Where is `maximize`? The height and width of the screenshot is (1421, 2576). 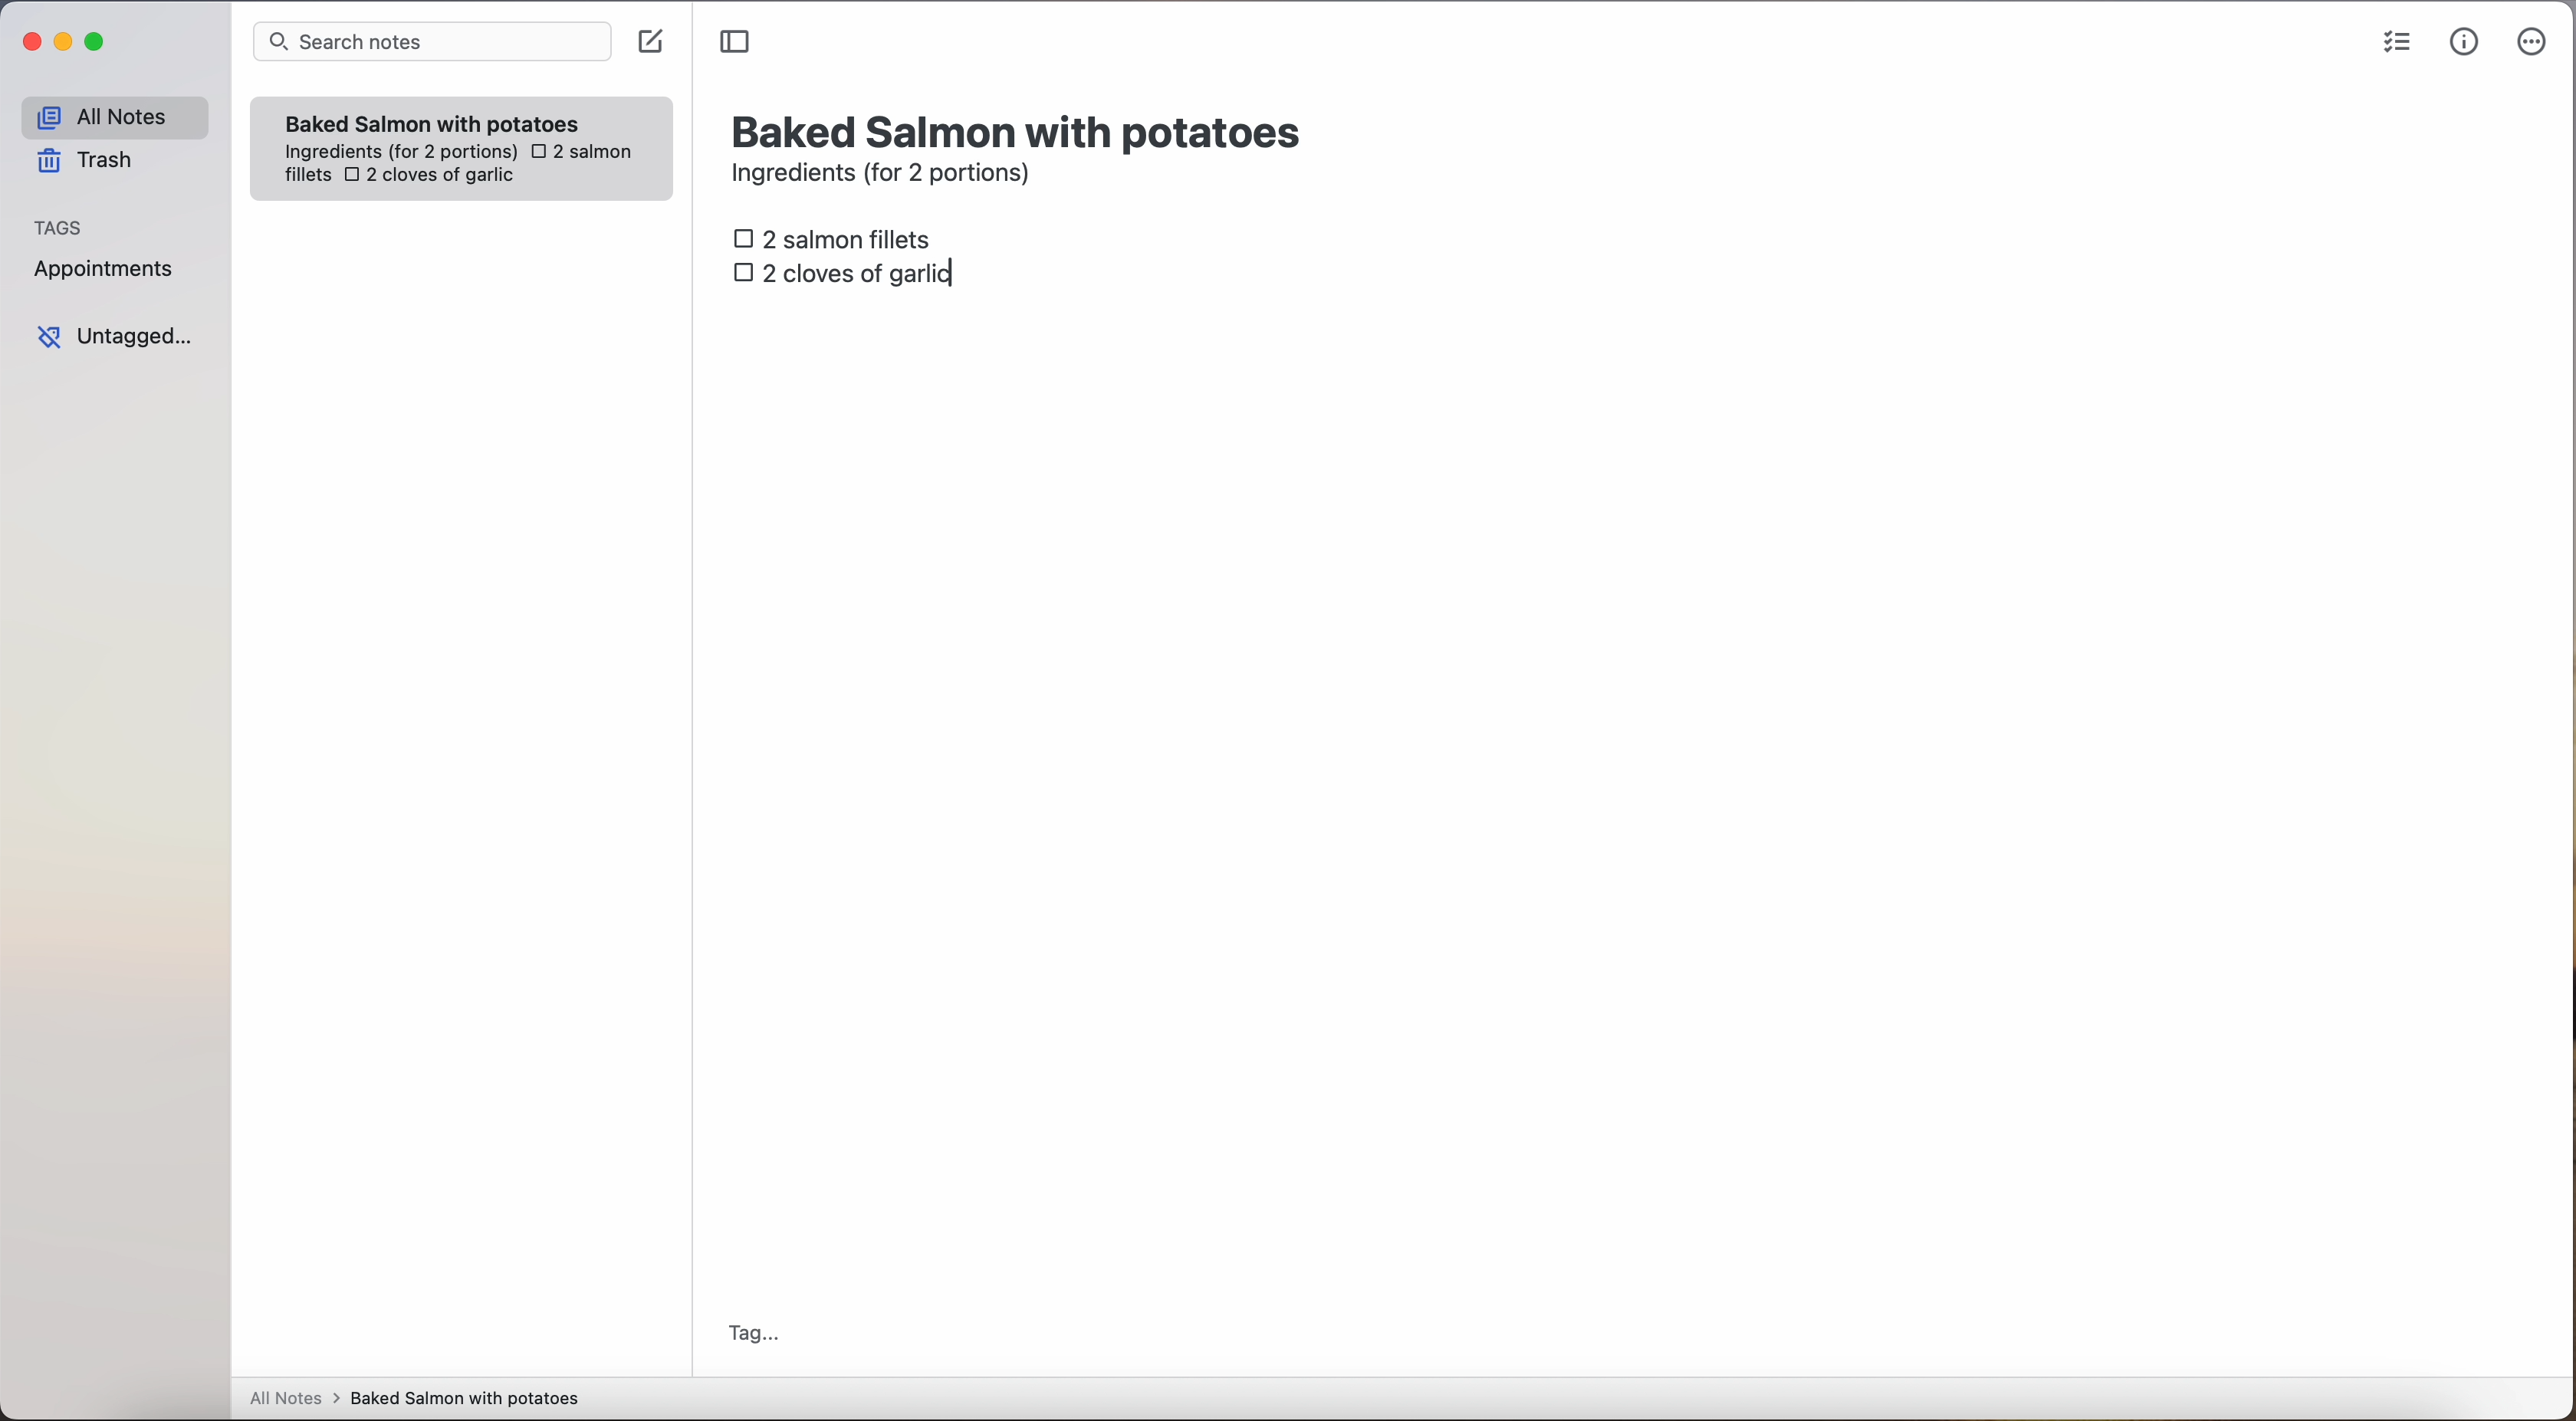 maximize is located at coordinates (98, 41).